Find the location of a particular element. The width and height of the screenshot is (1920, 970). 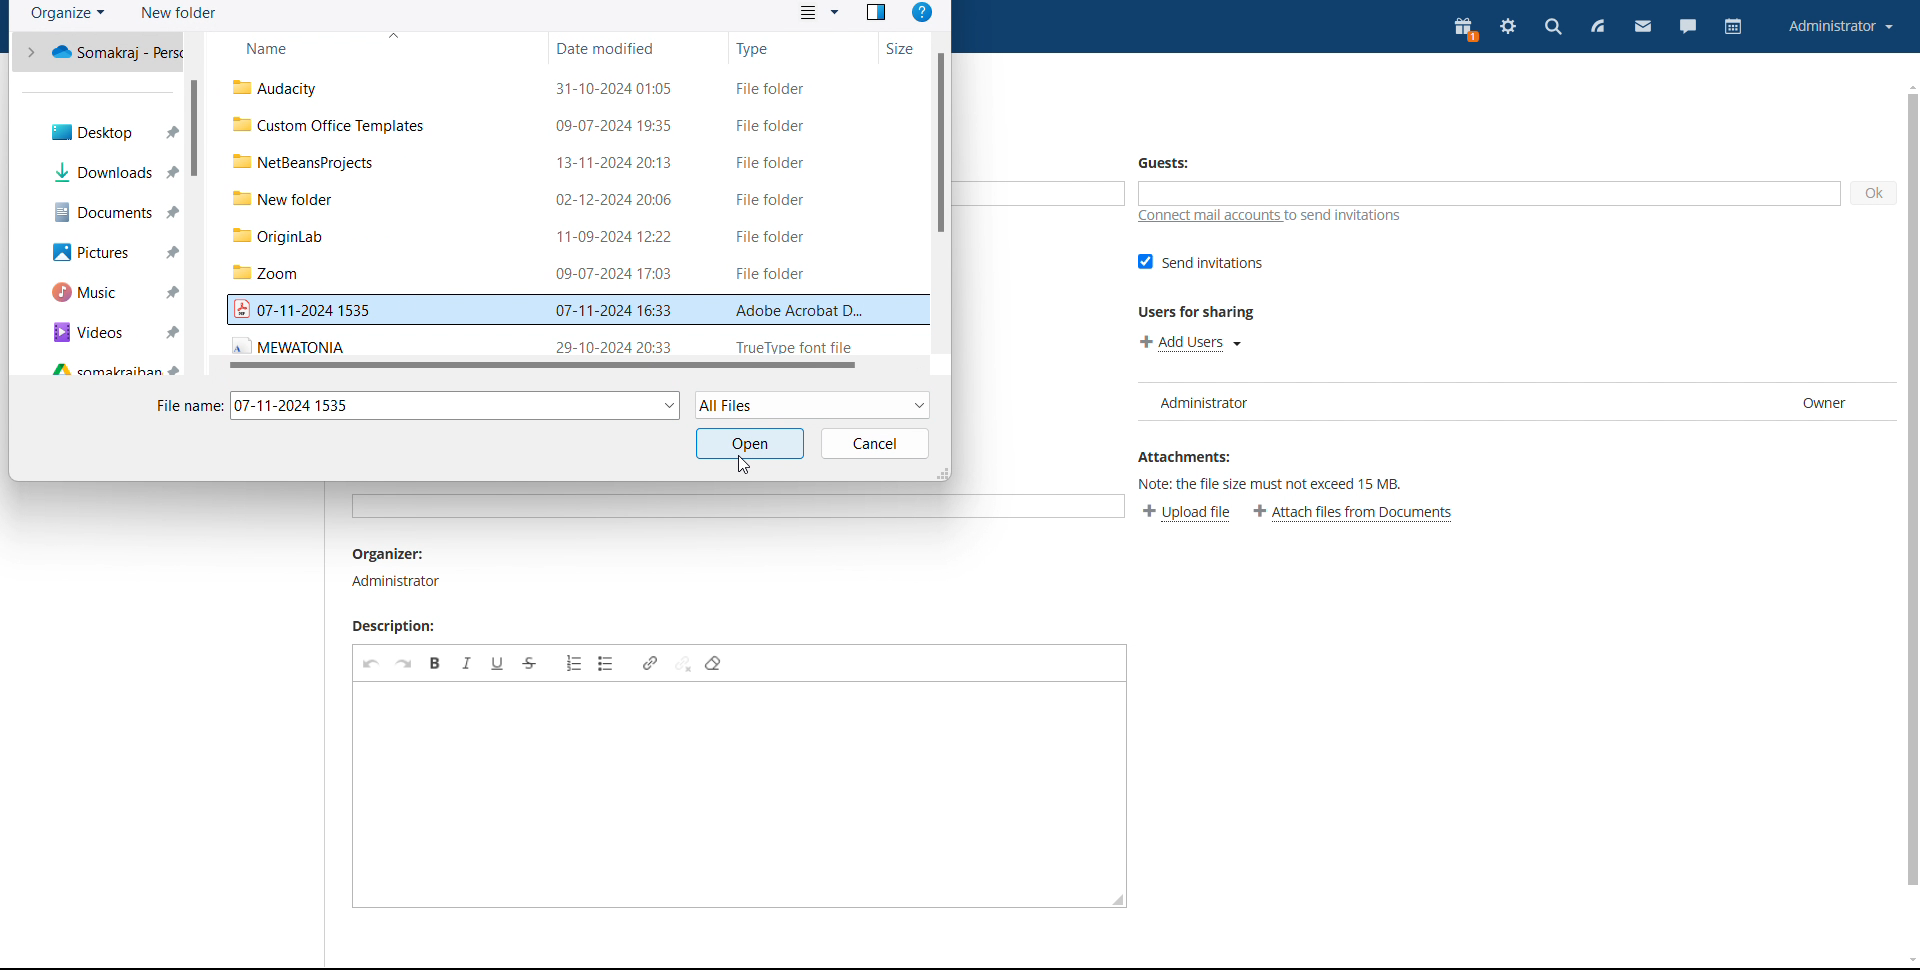

select file type is located at coordinates (811, 404).